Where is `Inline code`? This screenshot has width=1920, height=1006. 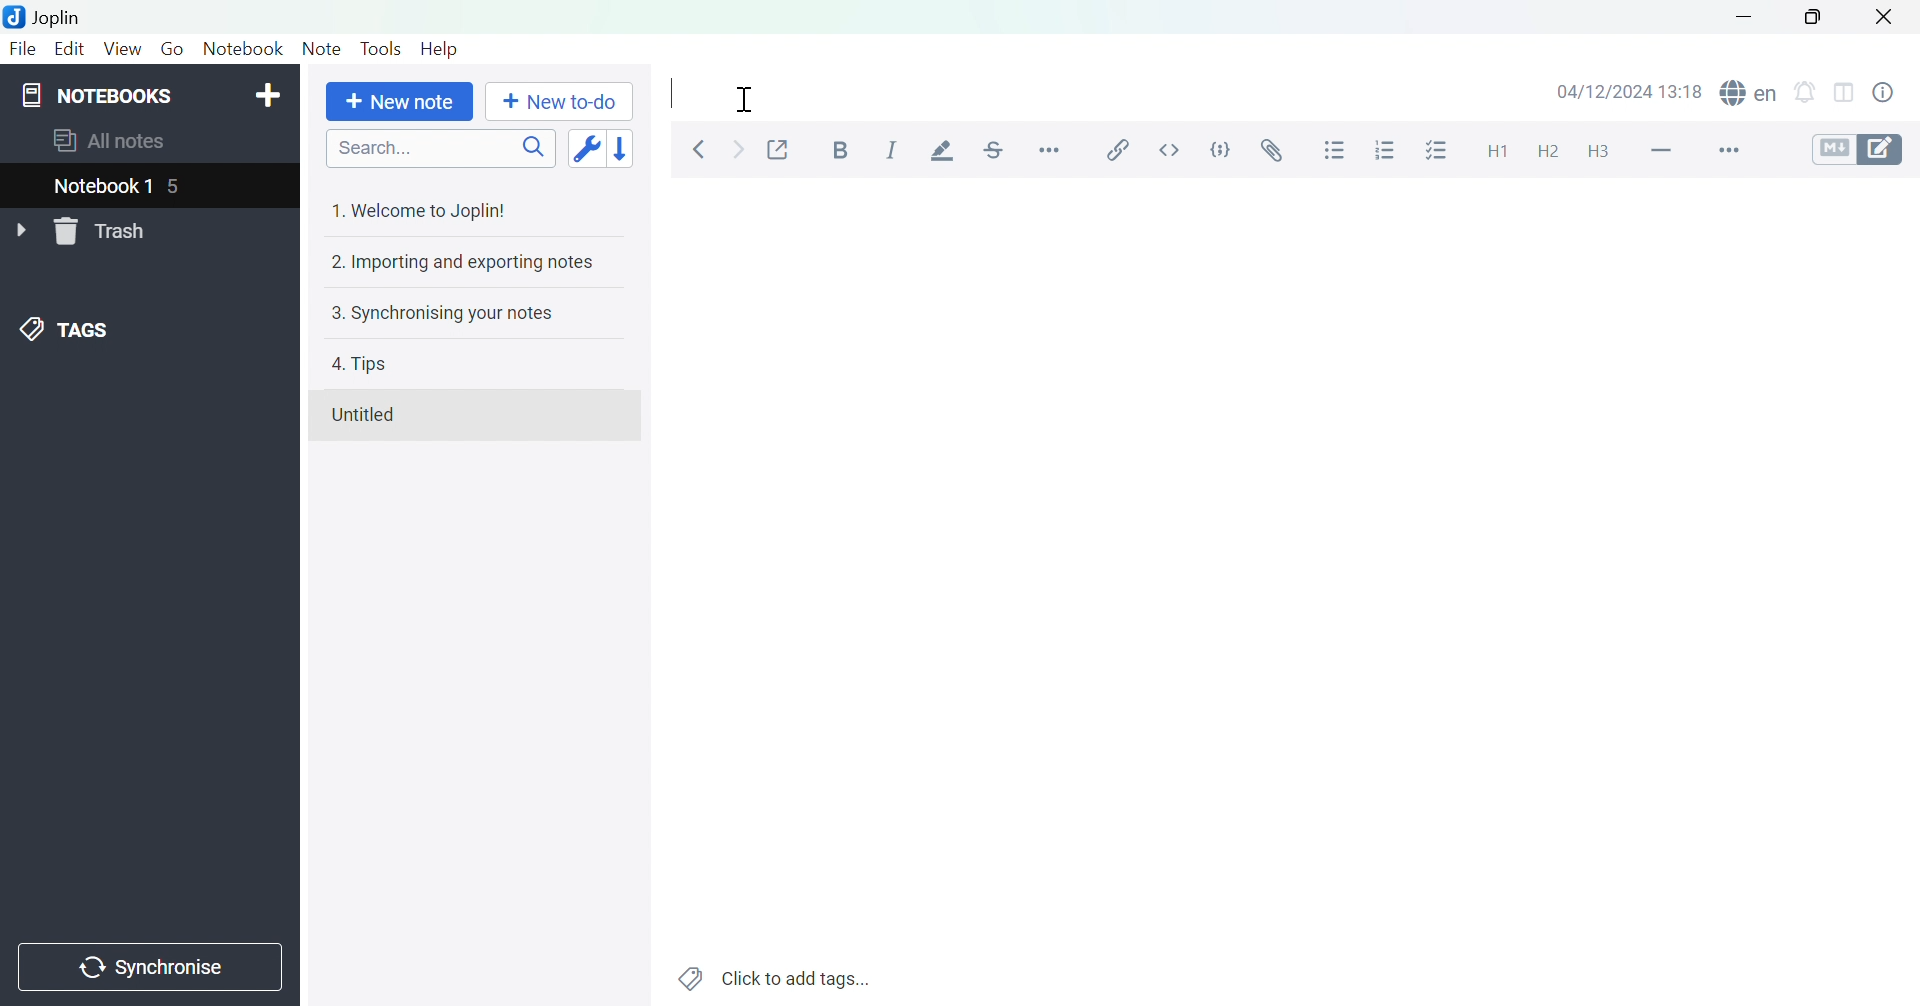
Inline code is located at coordinates (1167, 152).